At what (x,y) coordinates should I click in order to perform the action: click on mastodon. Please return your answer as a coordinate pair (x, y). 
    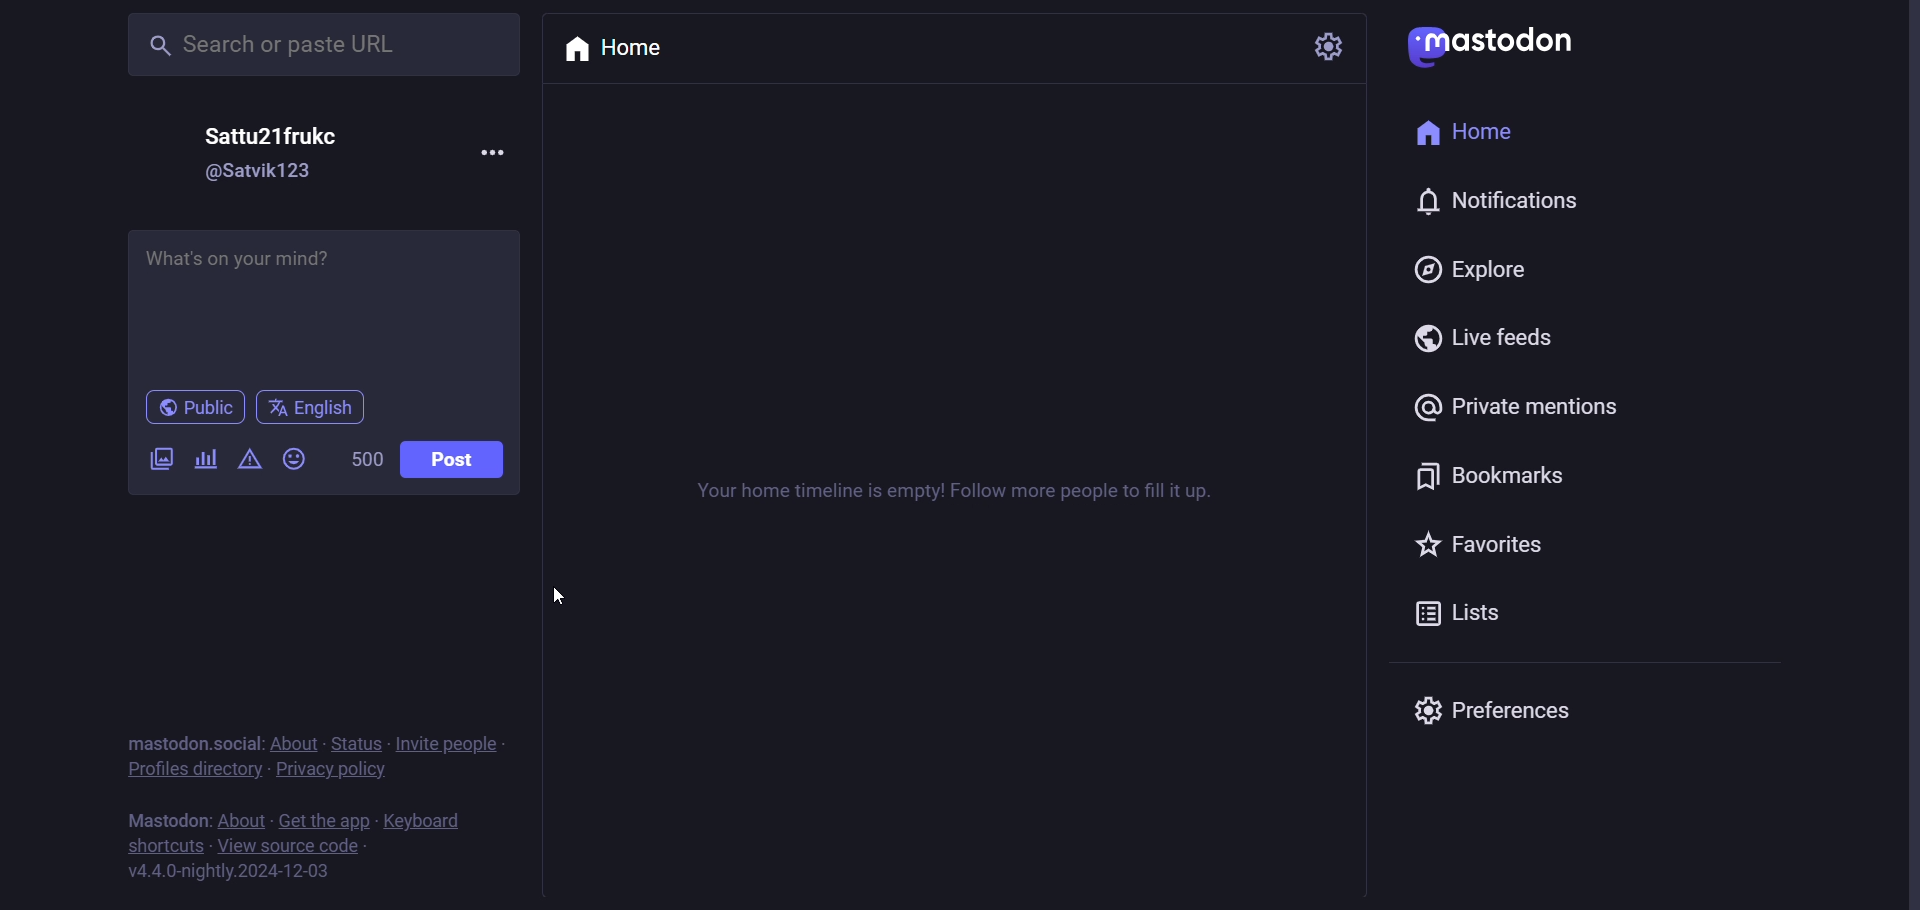
    Looking at the image, I should click on (161, 819).